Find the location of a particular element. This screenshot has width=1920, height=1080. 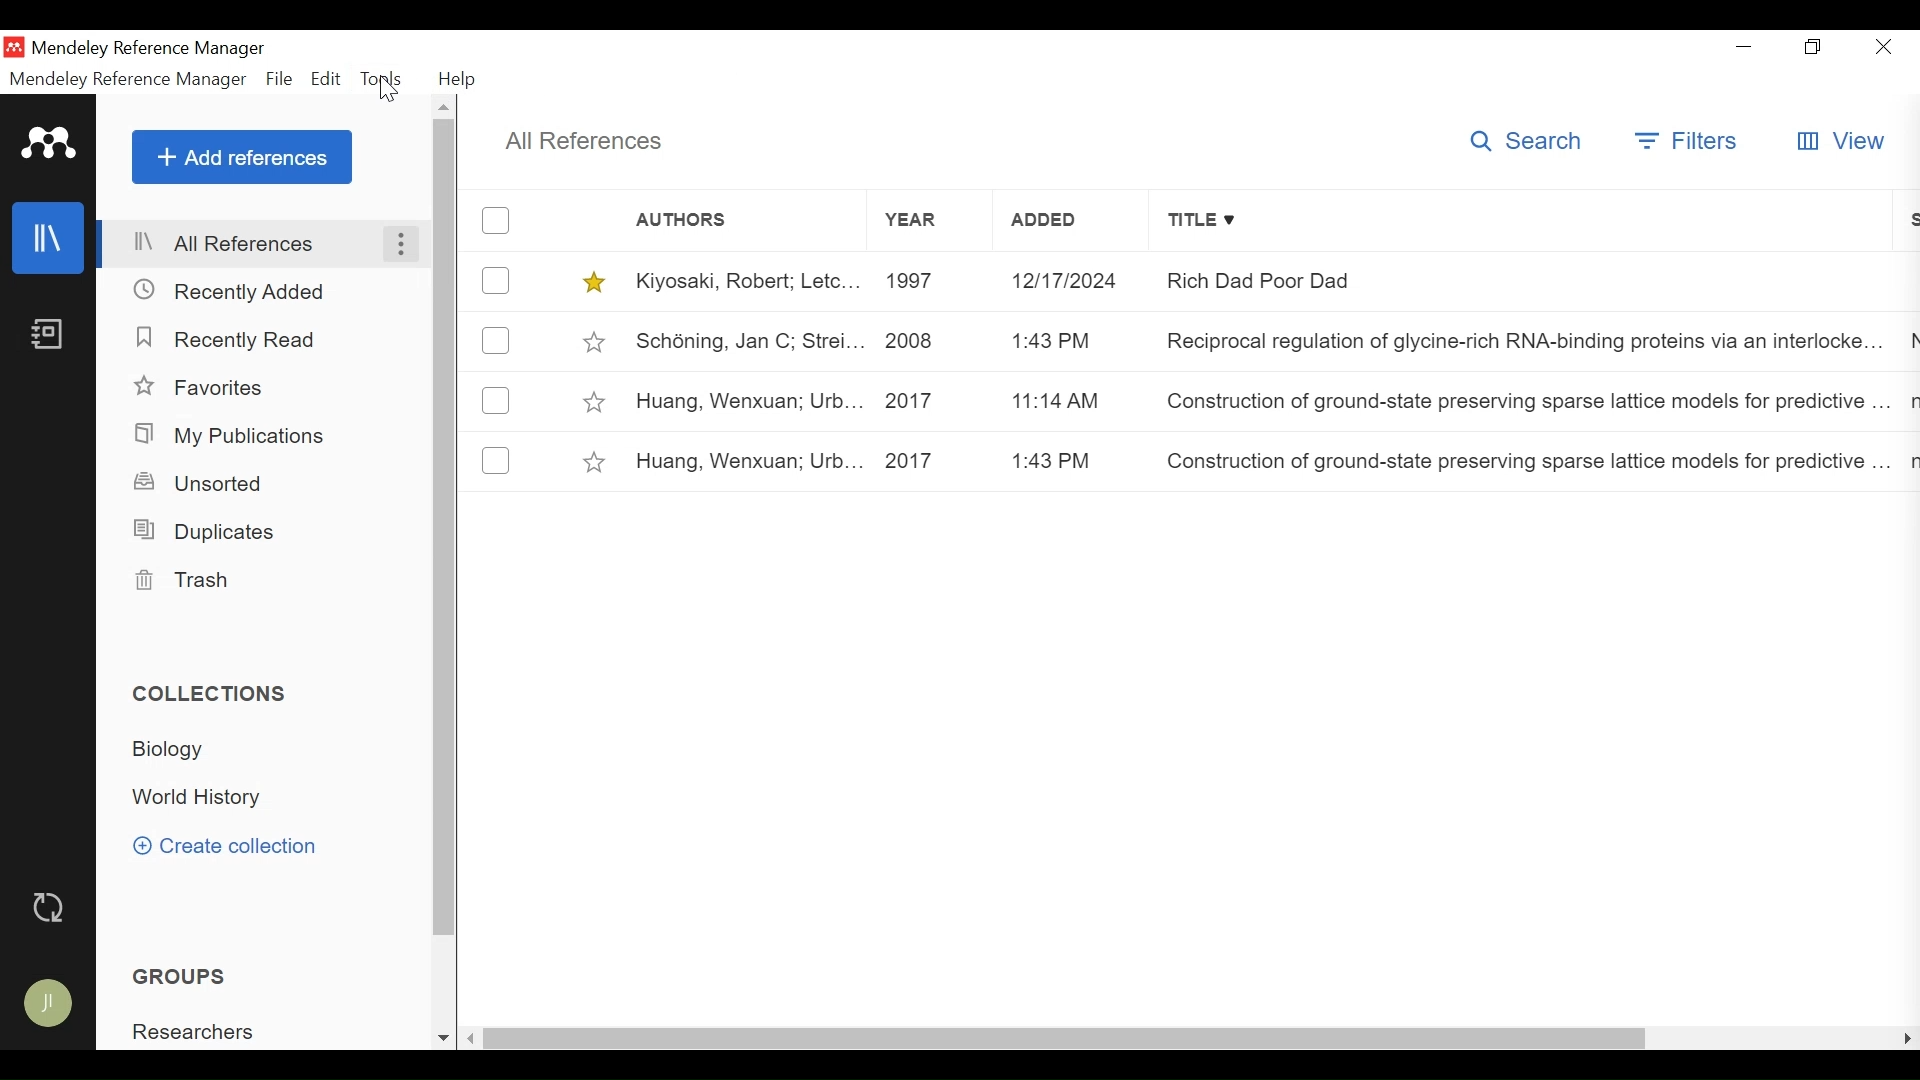

Year is located at coordinates (931, 220).